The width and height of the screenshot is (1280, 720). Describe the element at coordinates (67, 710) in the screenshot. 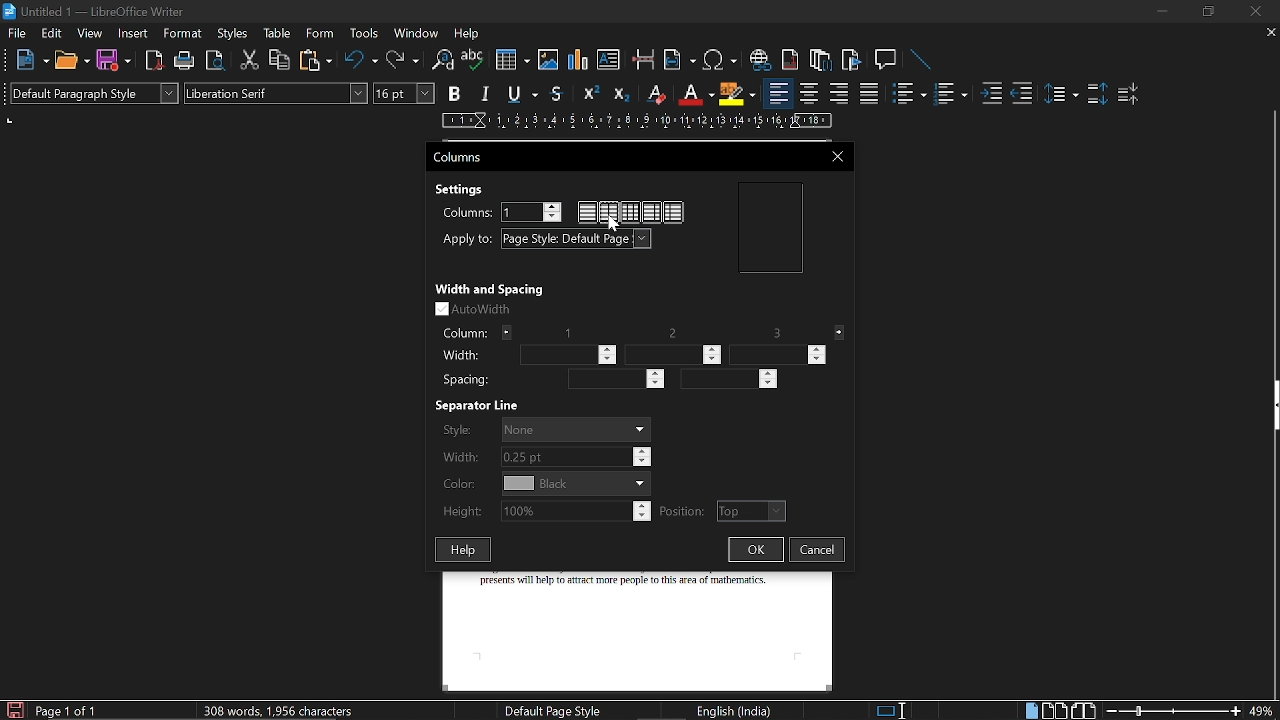

I see `current page (Page 1 of 1)` at that location.